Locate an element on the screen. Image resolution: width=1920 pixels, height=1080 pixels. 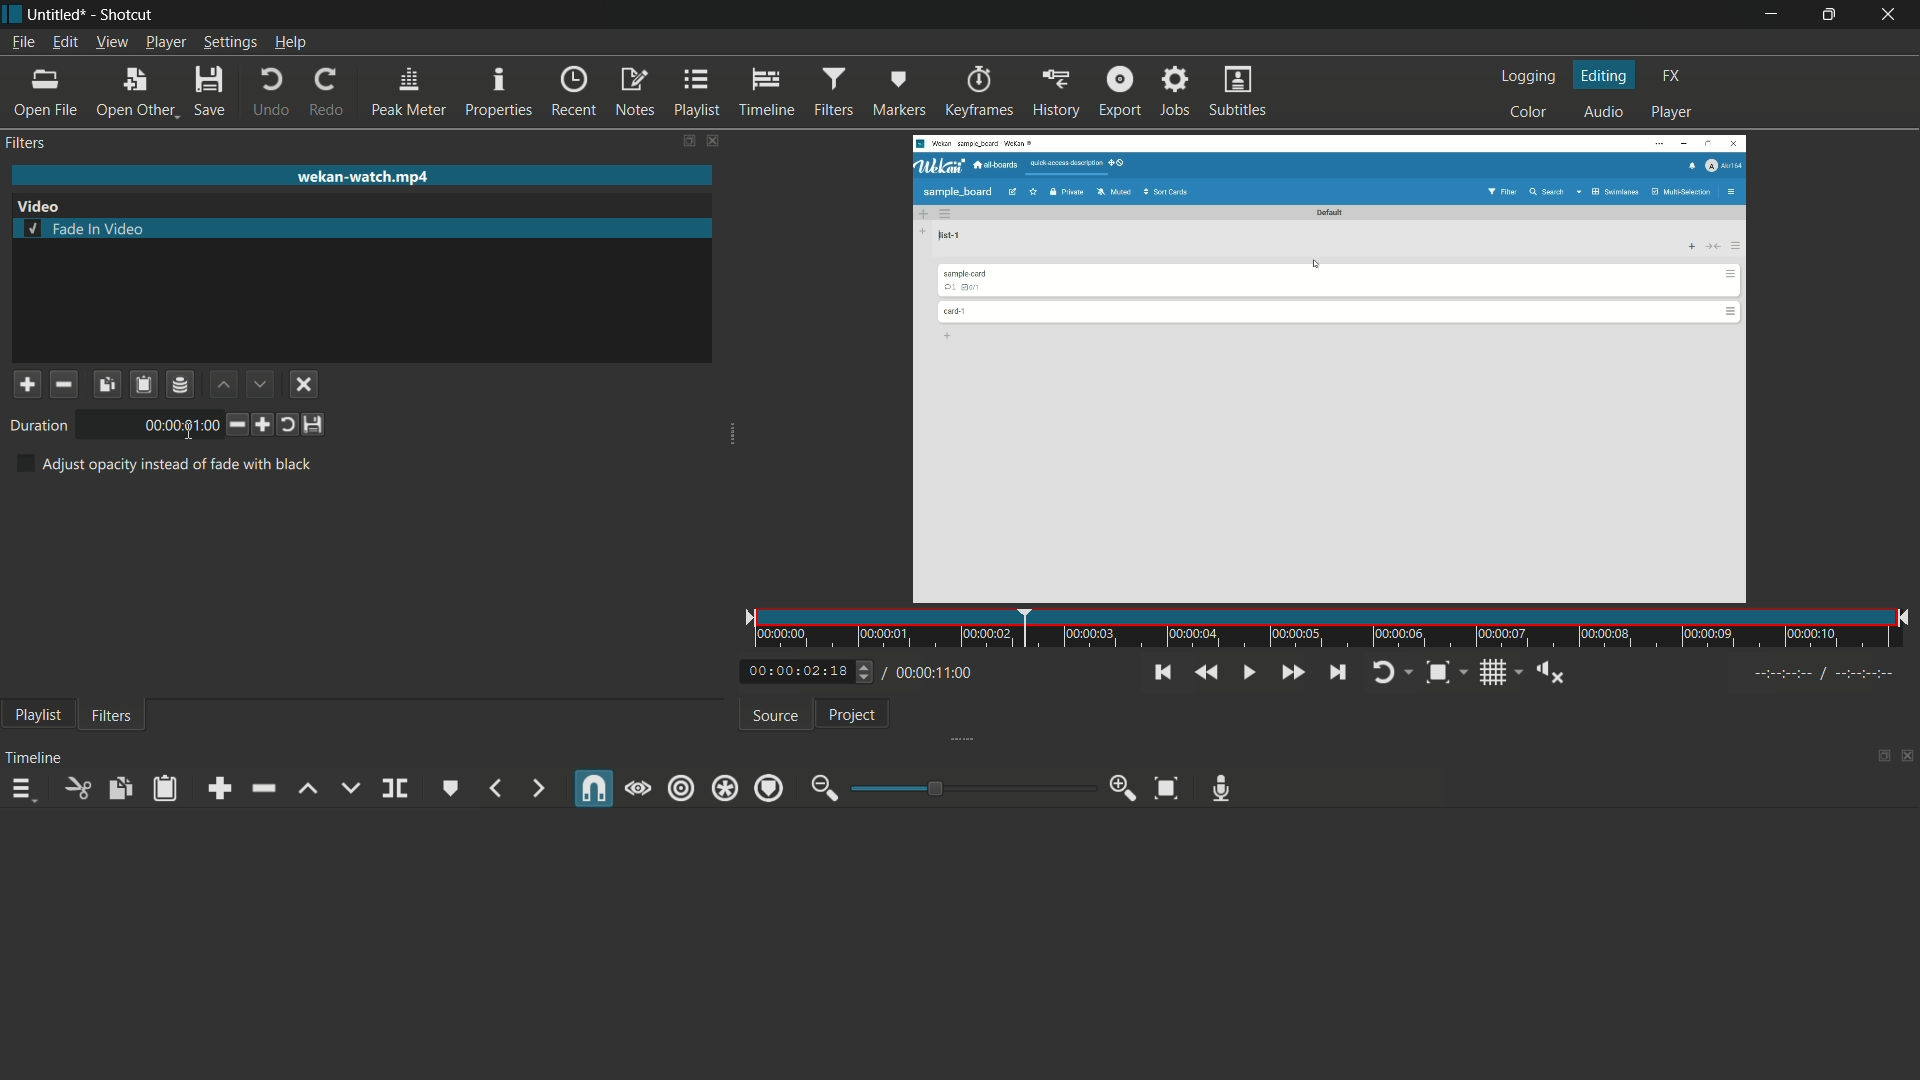
peak meter is located at coordinates (409, 90).